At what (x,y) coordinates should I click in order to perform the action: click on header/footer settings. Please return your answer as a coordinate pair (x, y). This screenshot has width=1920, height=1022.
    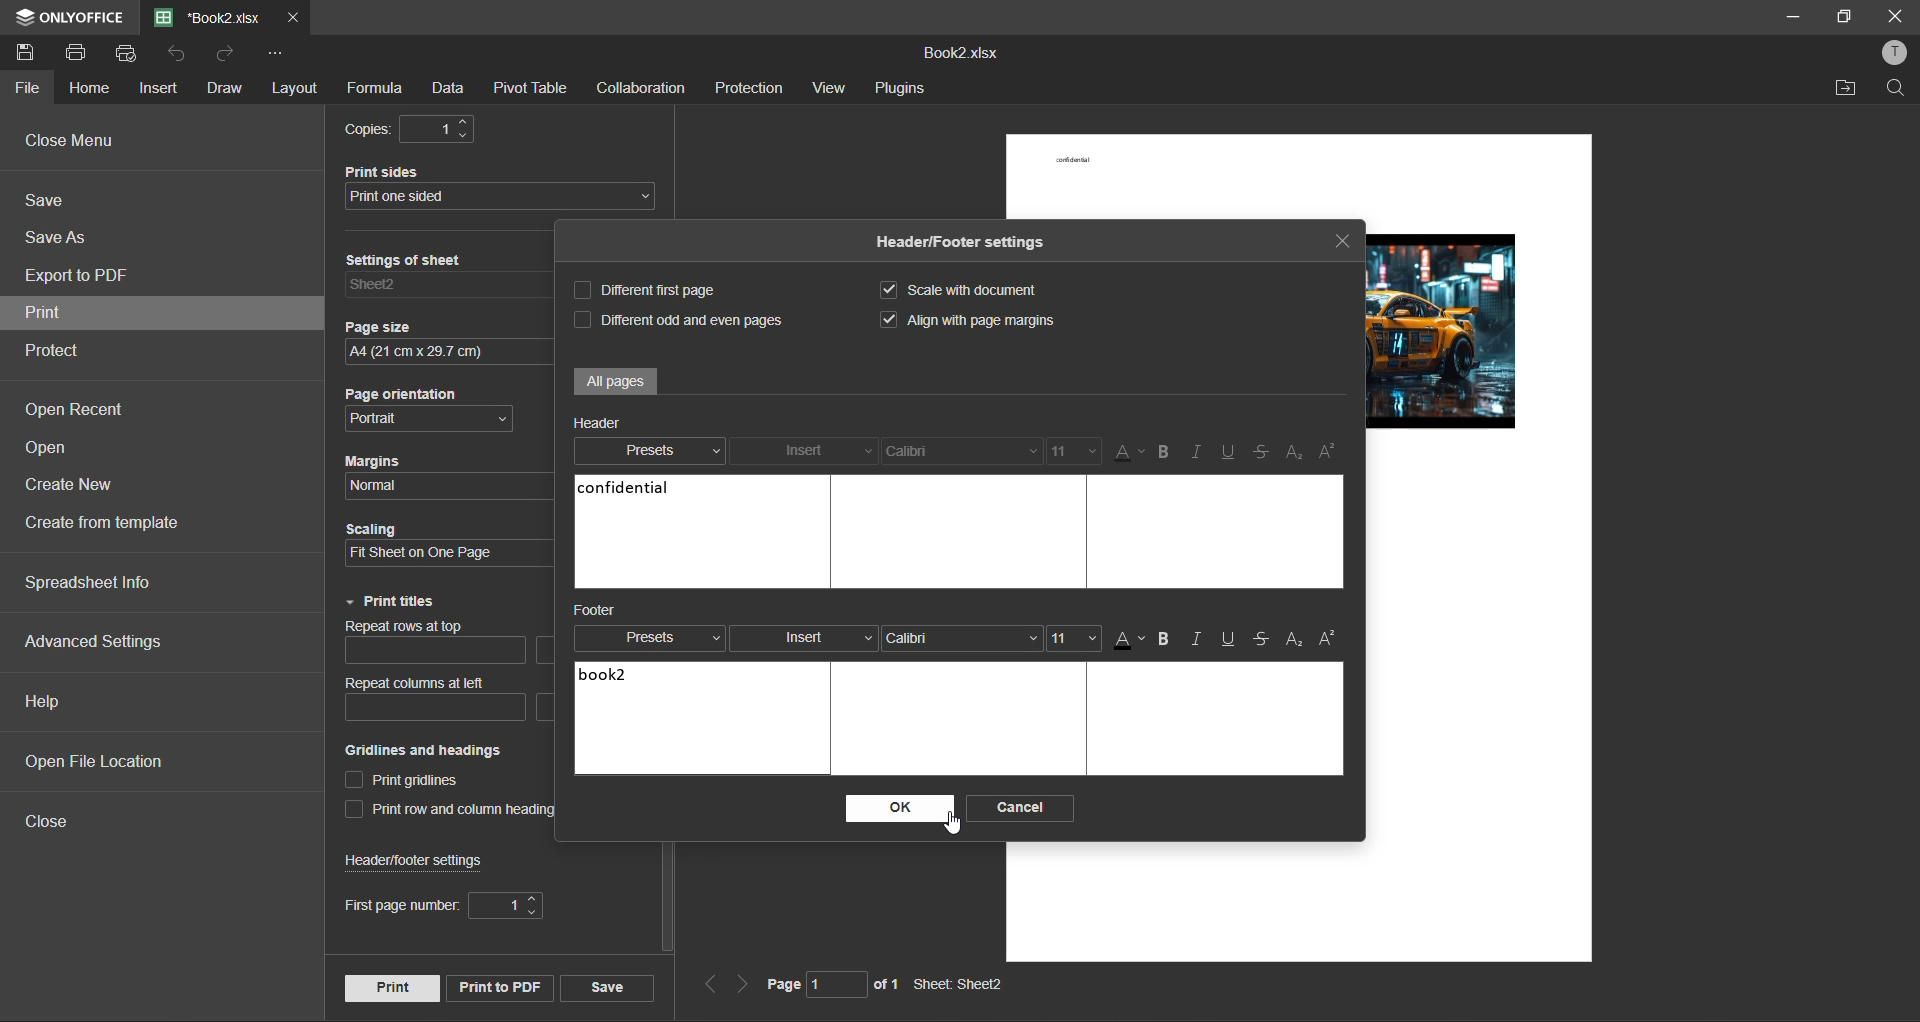
    Looking at the image, I should click on (416, 858).